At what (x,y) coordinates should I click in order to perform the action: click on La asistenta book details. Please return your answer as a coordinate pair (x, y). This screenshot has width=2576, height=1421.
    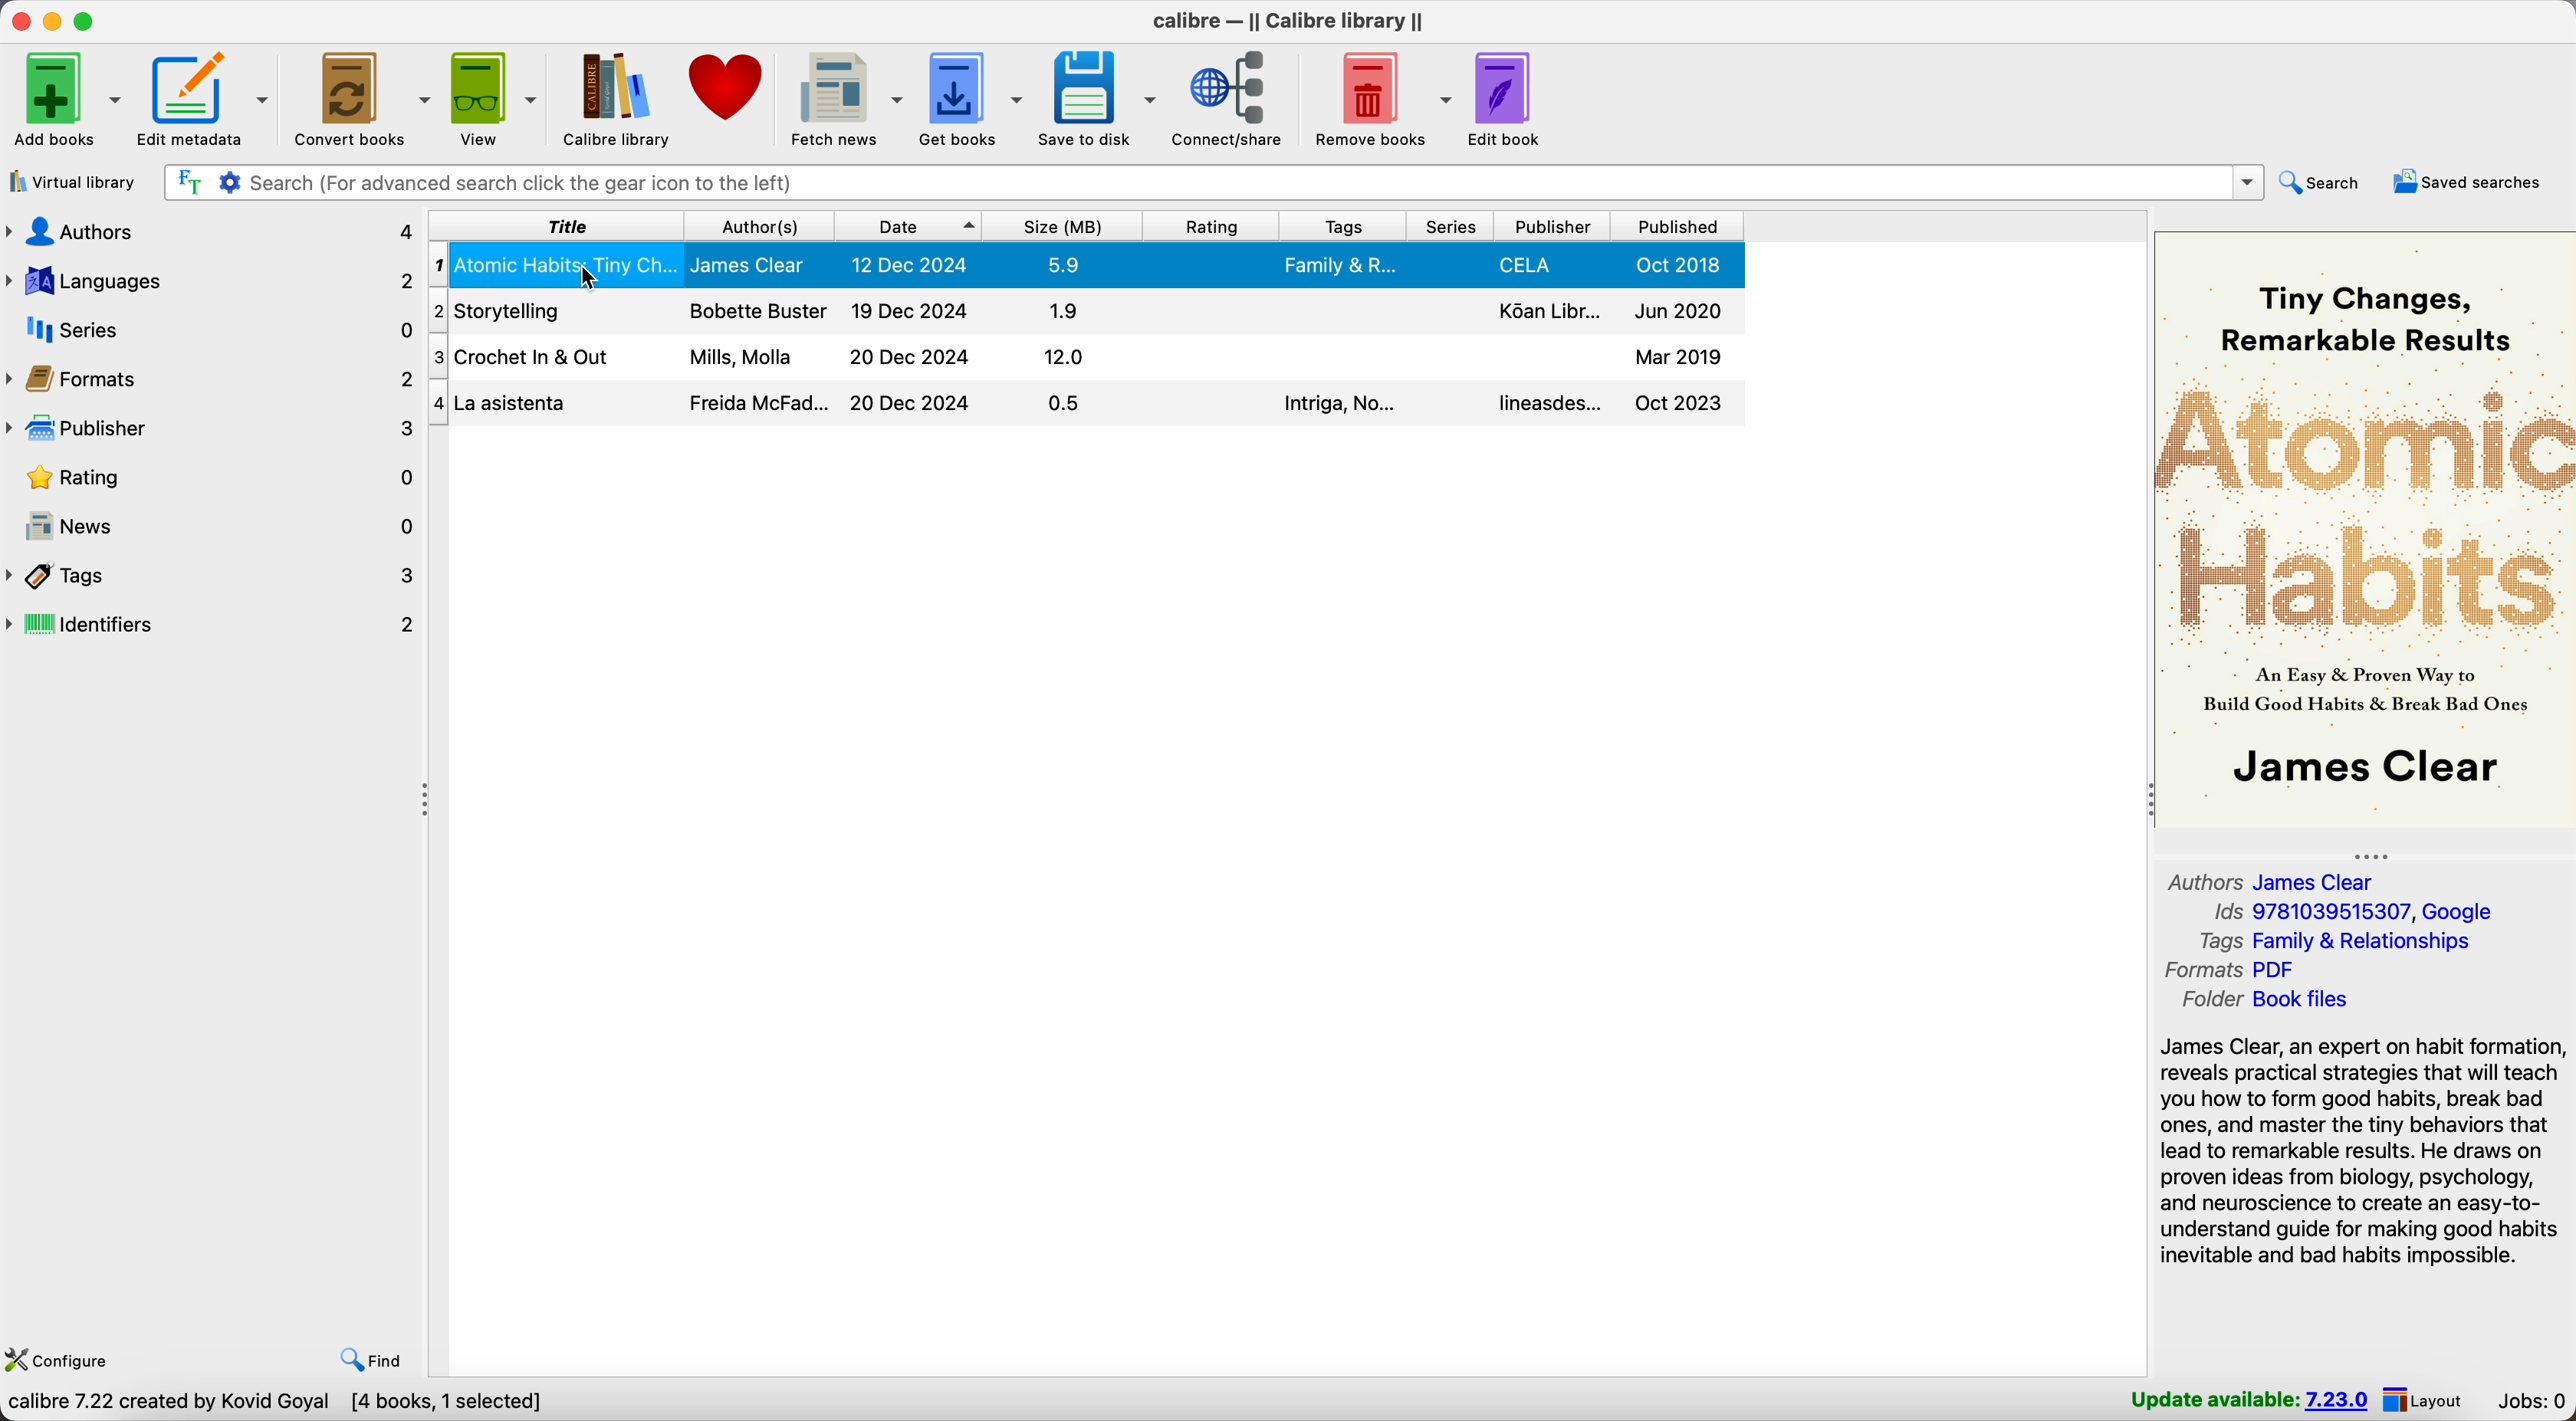
    Looking at the image, I should click on (1087, 402).